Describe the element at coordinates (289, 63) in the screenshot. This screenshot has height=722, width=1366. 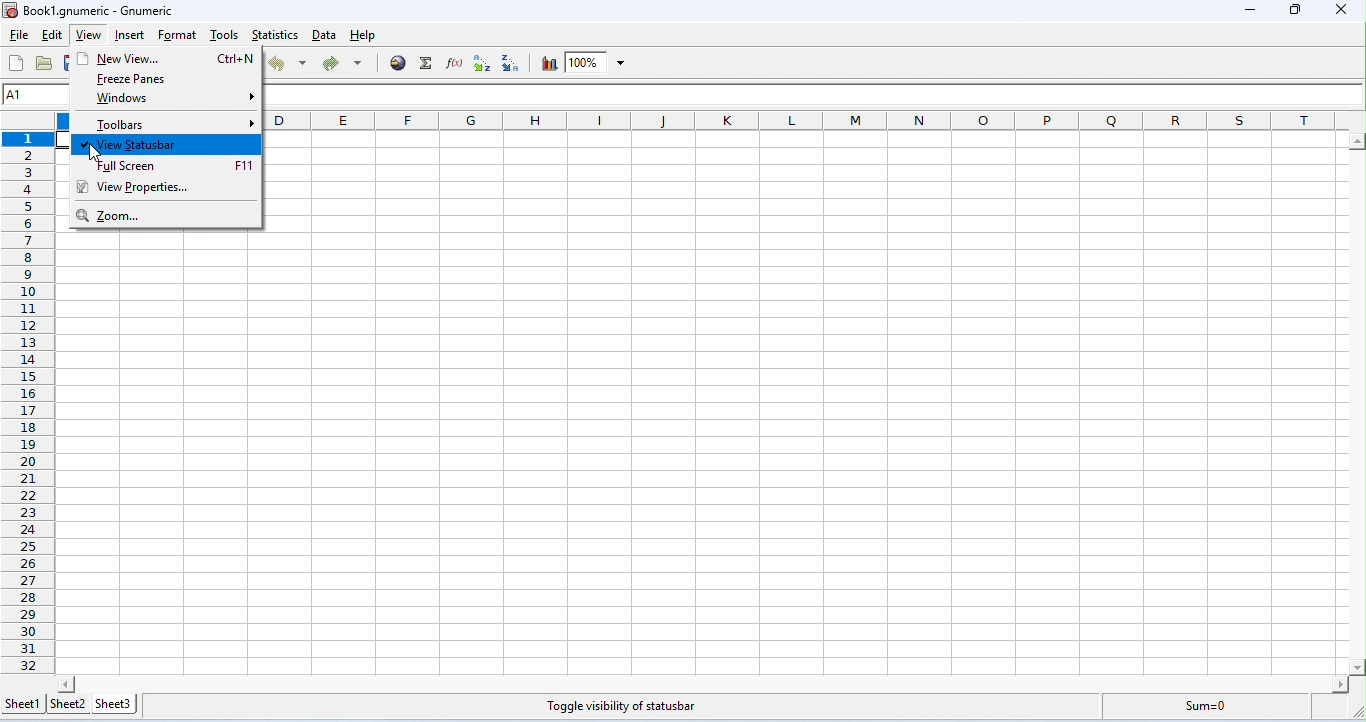
I see `undo` at that location.